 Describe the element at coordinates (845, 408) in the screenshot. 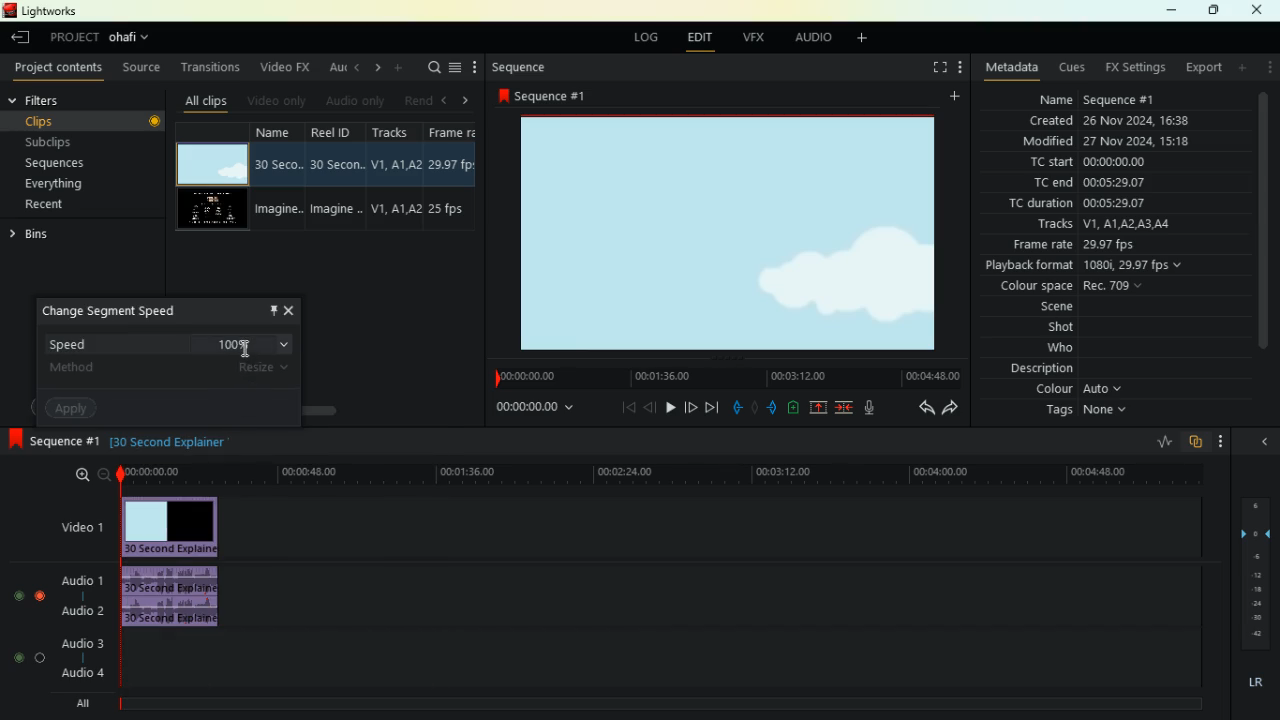

I see `merge` at that location.